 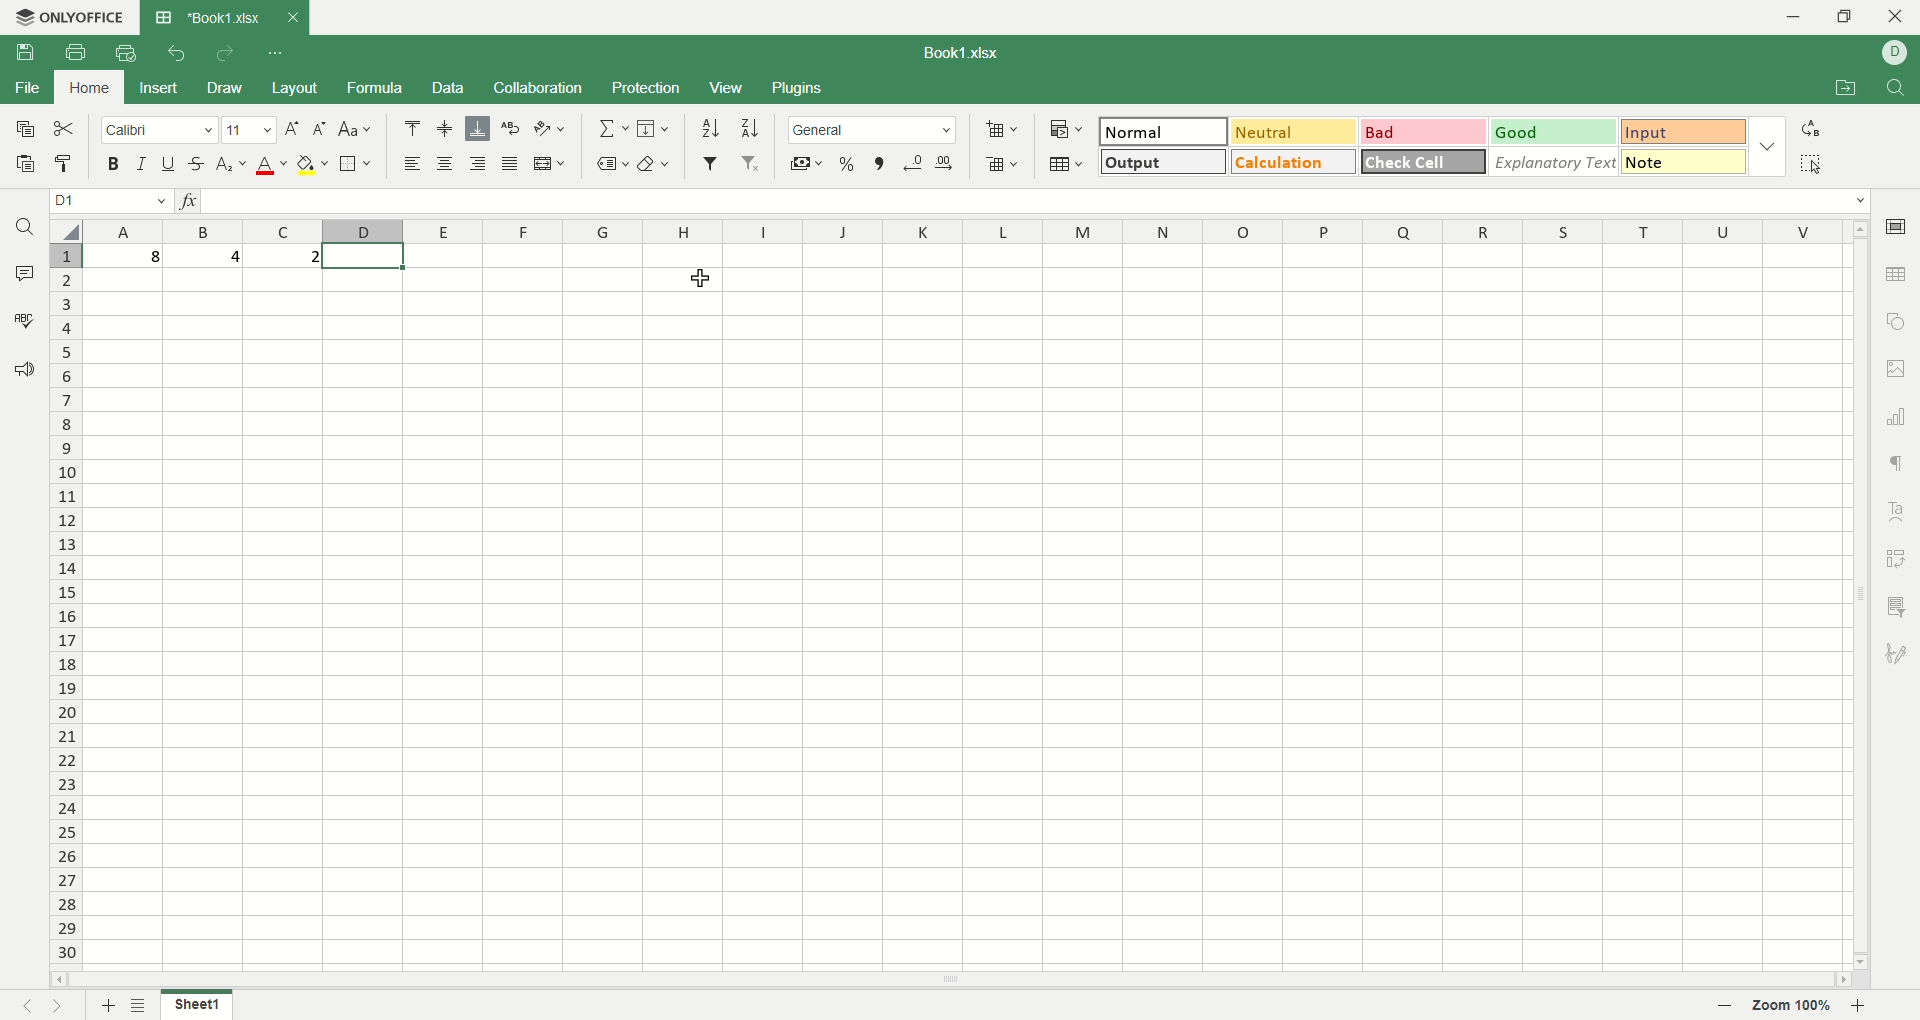 What do you see at coordinates (1554, 132) in the screenshot?
I see `good` at bounding box center [1554, 132].